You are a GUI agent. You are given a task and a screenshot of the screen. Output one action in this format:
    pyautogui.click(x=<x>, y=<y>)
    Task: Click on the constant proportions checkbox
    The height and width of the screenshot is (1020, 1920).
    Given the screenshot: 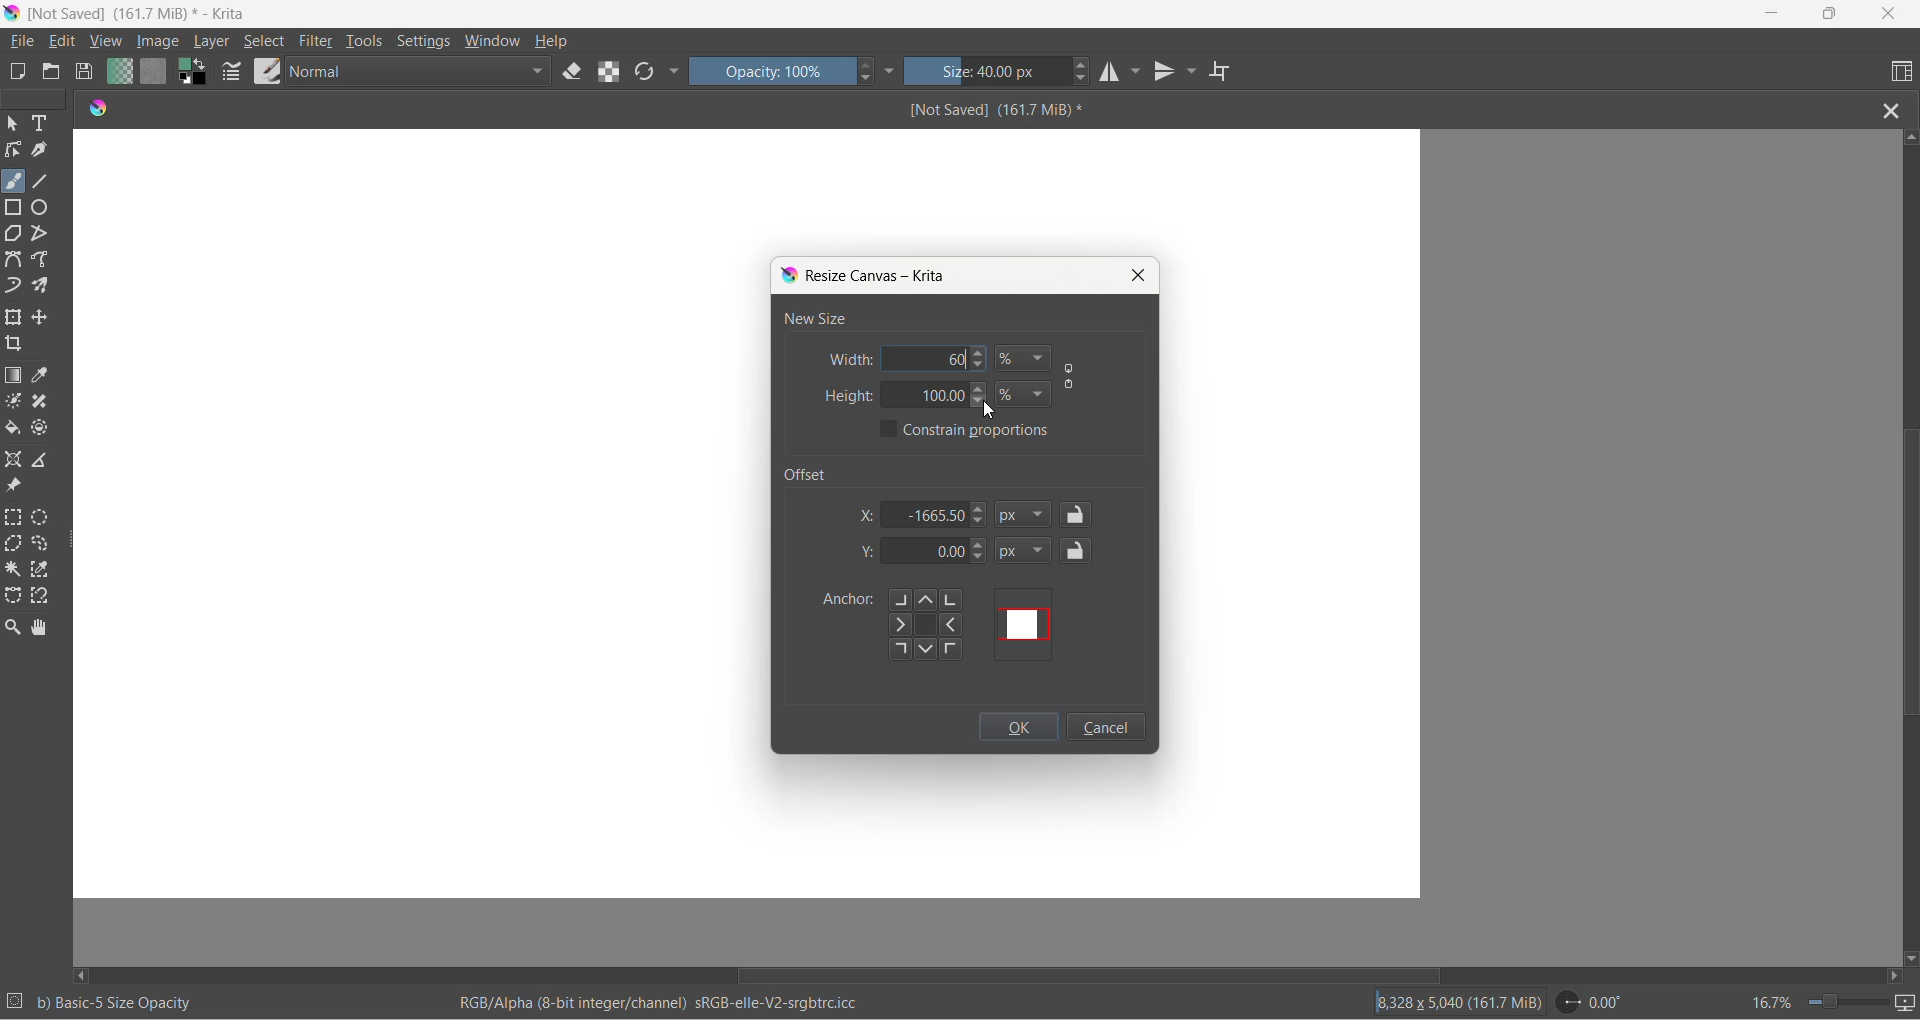 What is the action you would take?
    pyautogui.click(x=890, y=431)
    